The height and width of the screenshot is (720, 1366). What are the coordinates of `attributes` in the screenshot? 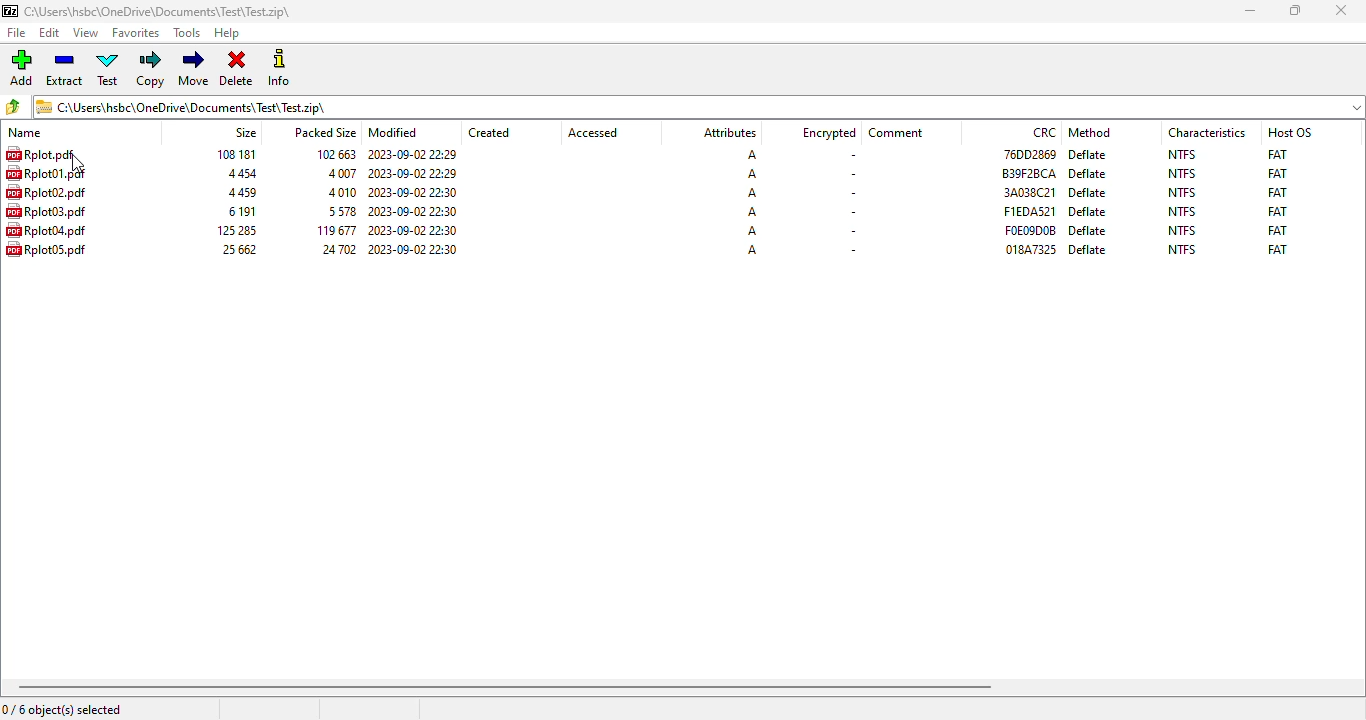 It's located at (728, 133).